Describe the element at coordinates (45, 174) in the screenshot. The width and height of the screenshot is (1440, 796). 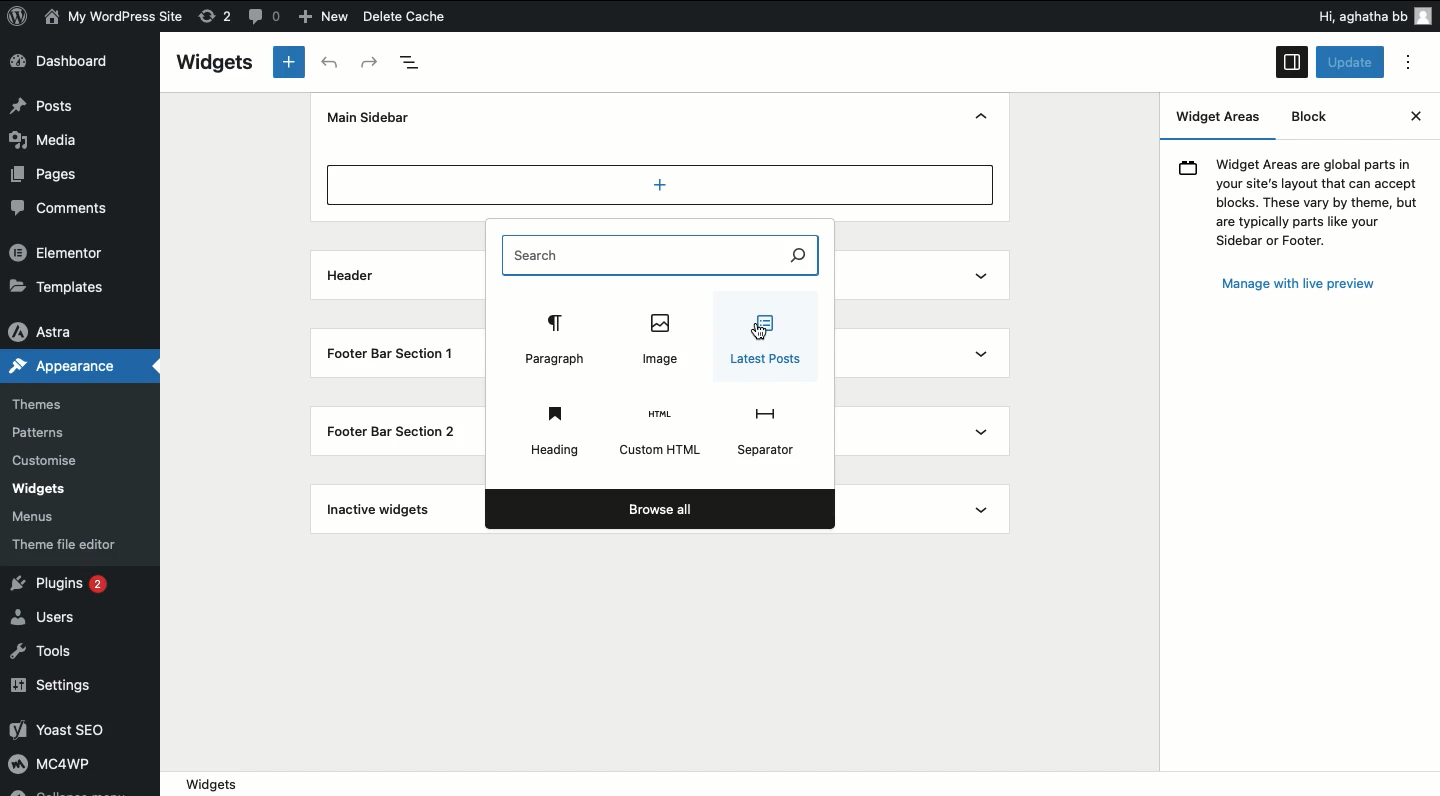
I see `Pages` at that location.